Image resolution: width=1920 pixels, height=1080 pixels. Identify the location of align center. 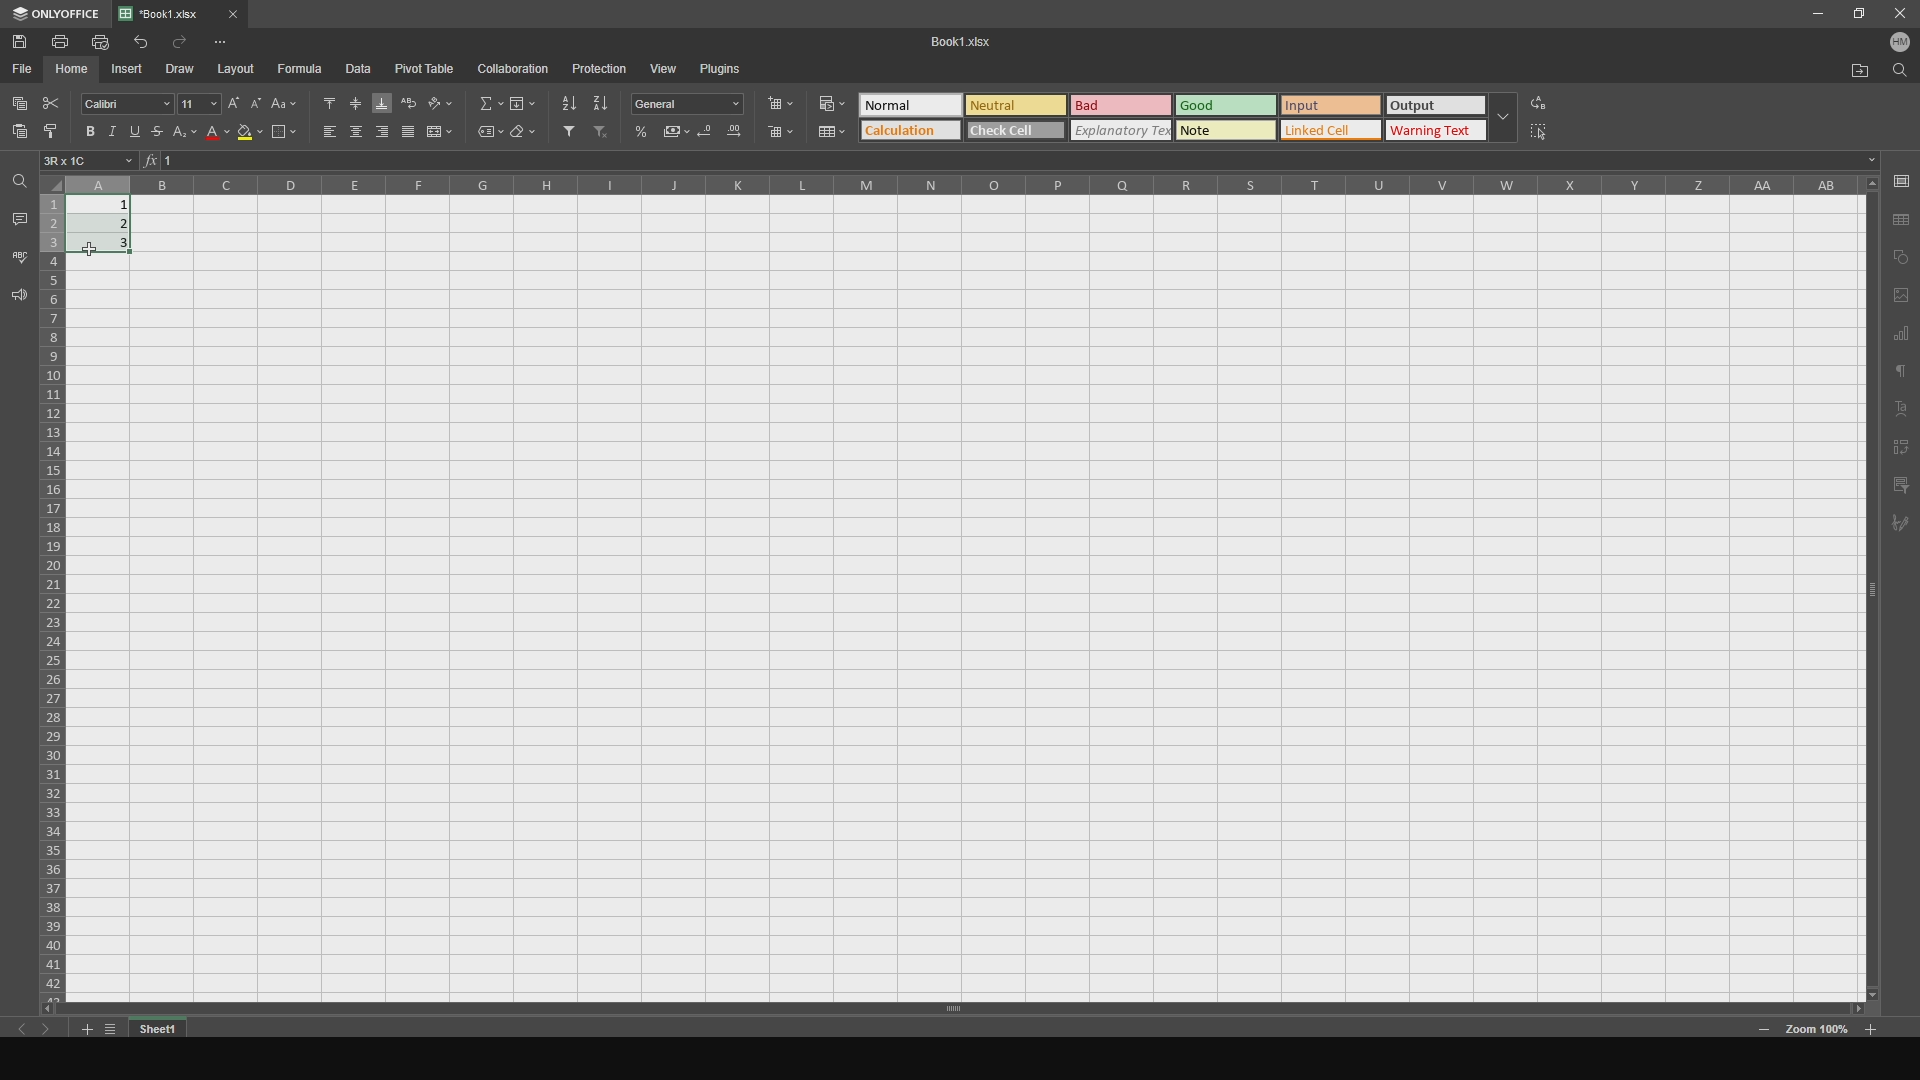
(353, 132).